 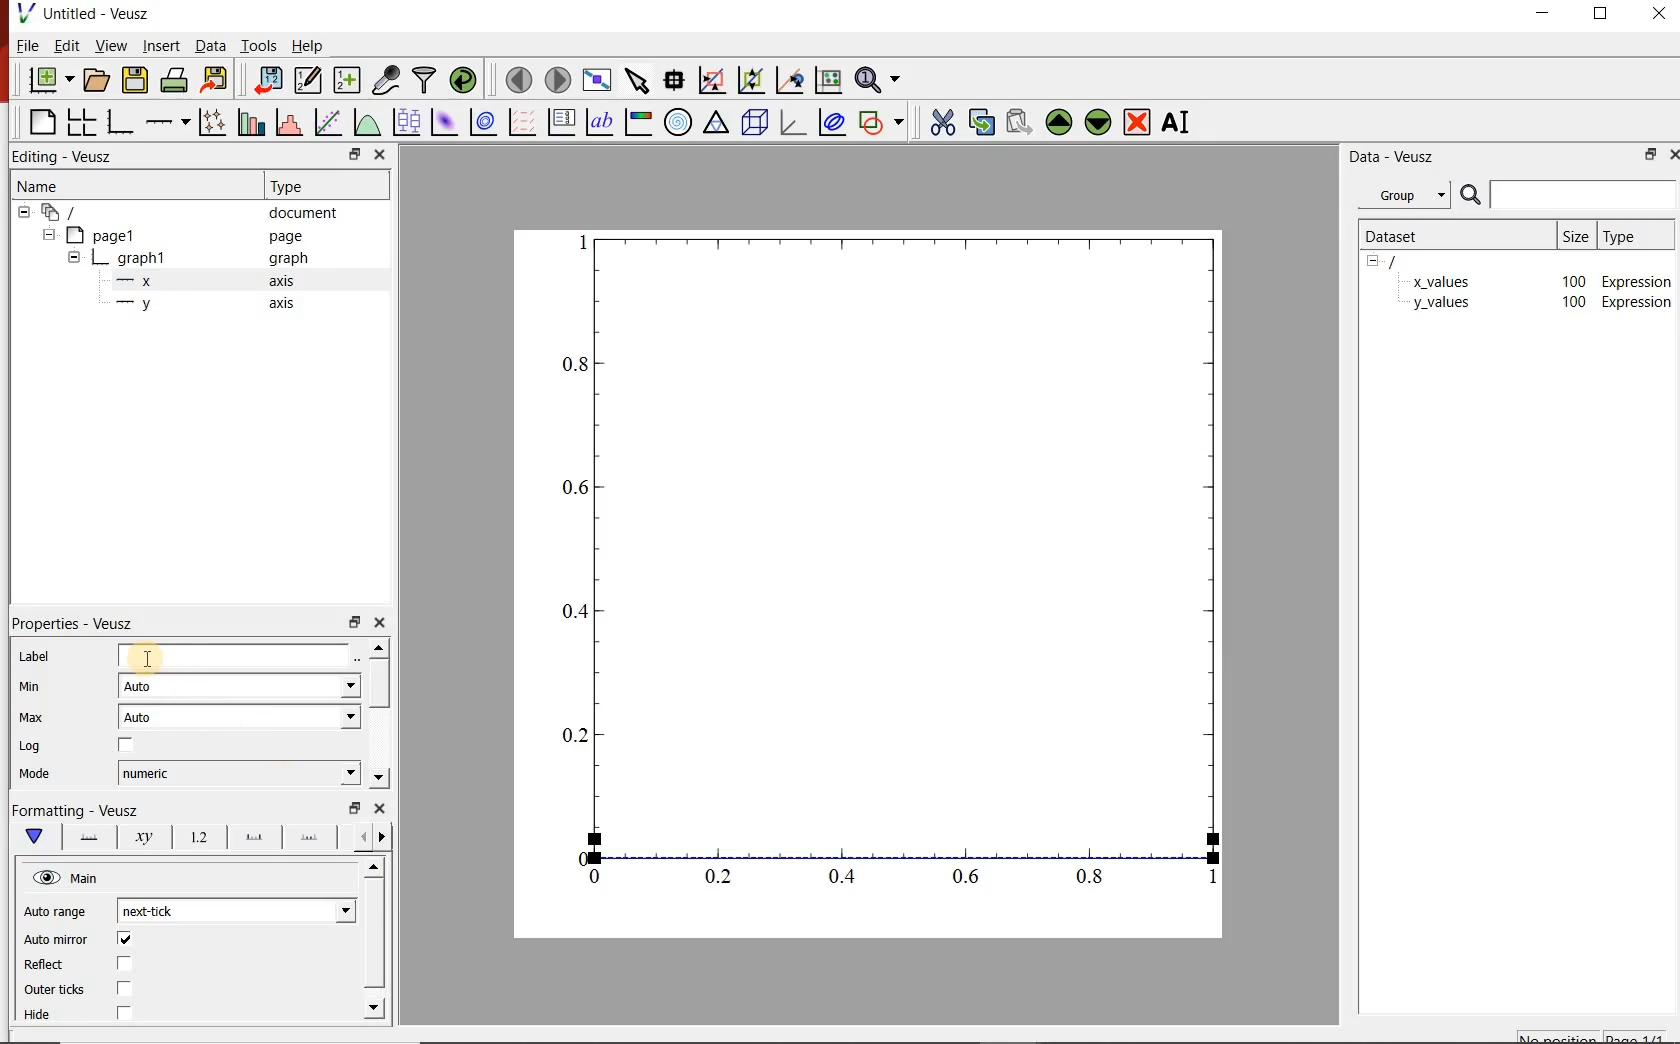 What do you see at coordinates (372, 868) in the screenshot?
I see `move up` at bounding box center [372, 868].